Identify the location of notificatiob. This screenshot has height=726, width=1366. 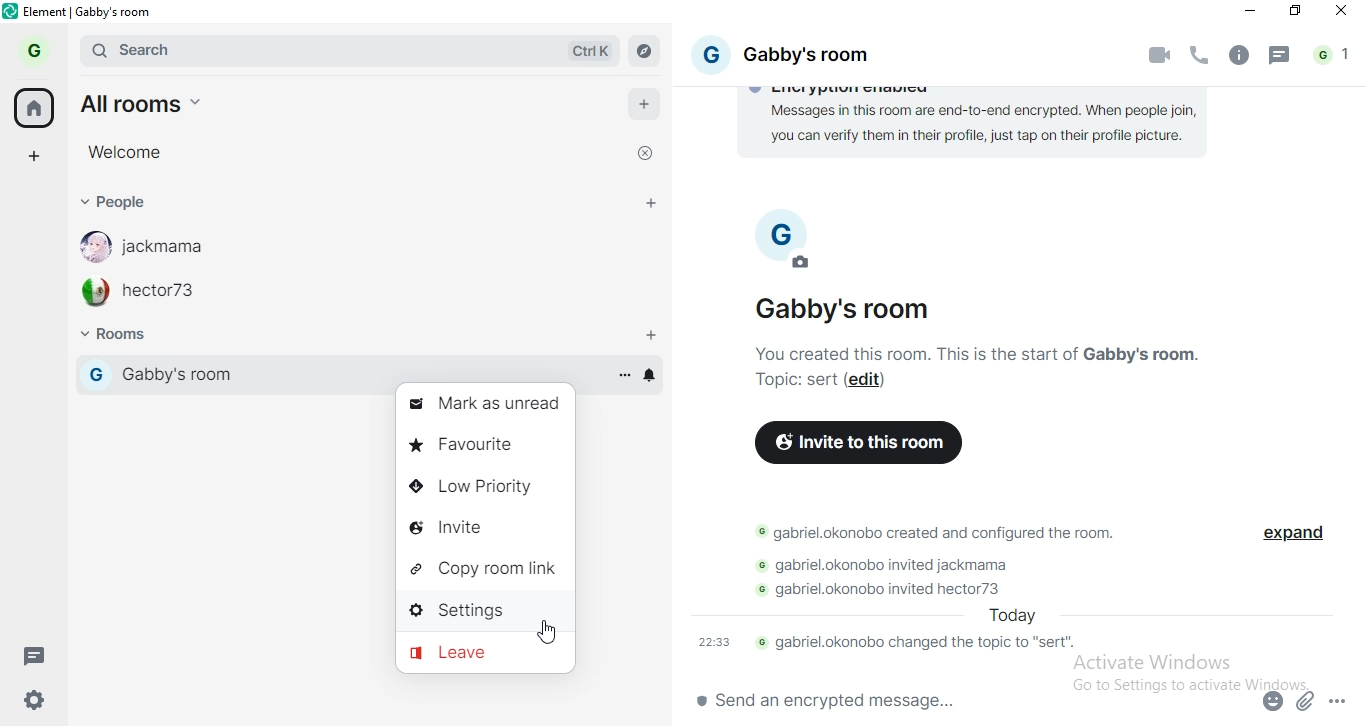
(653, 376).